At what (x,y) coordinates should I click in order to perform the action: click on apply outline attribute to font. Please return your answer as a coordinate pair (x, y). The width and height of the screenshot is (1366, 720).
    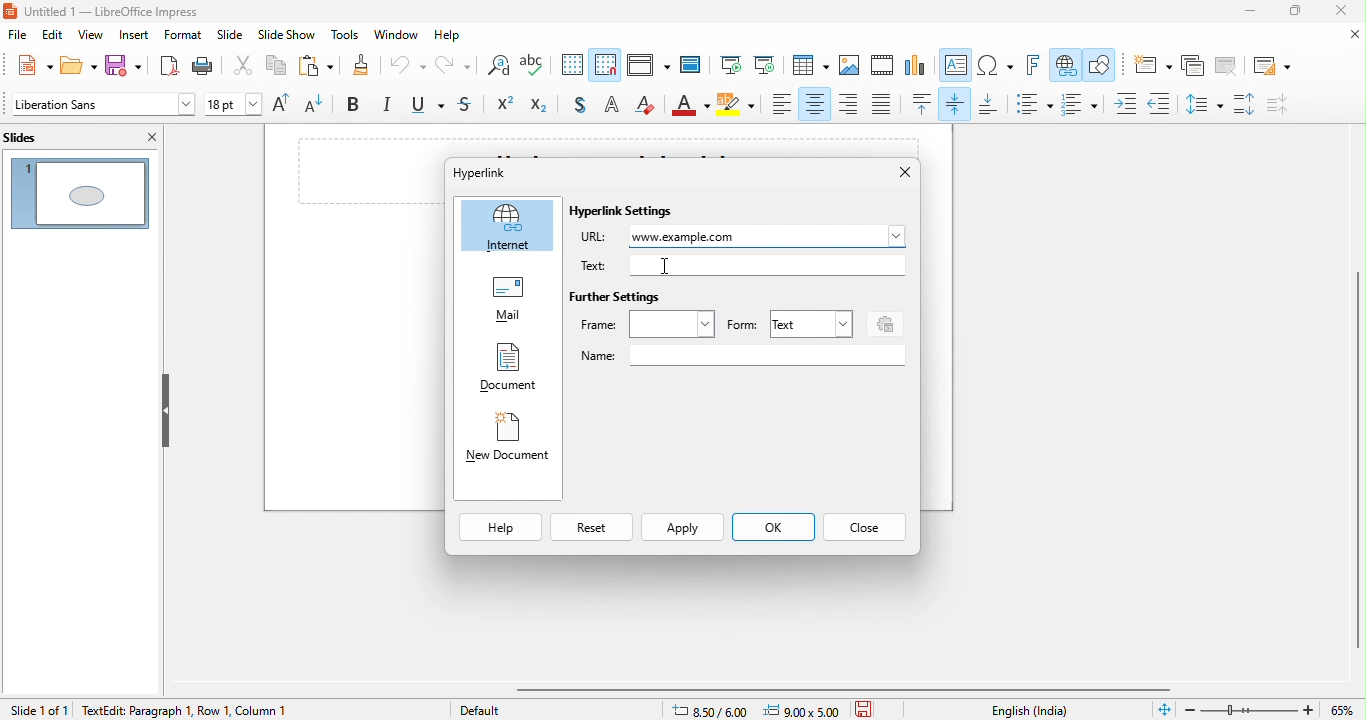
    Looking at the image, I should click on (611, 107).